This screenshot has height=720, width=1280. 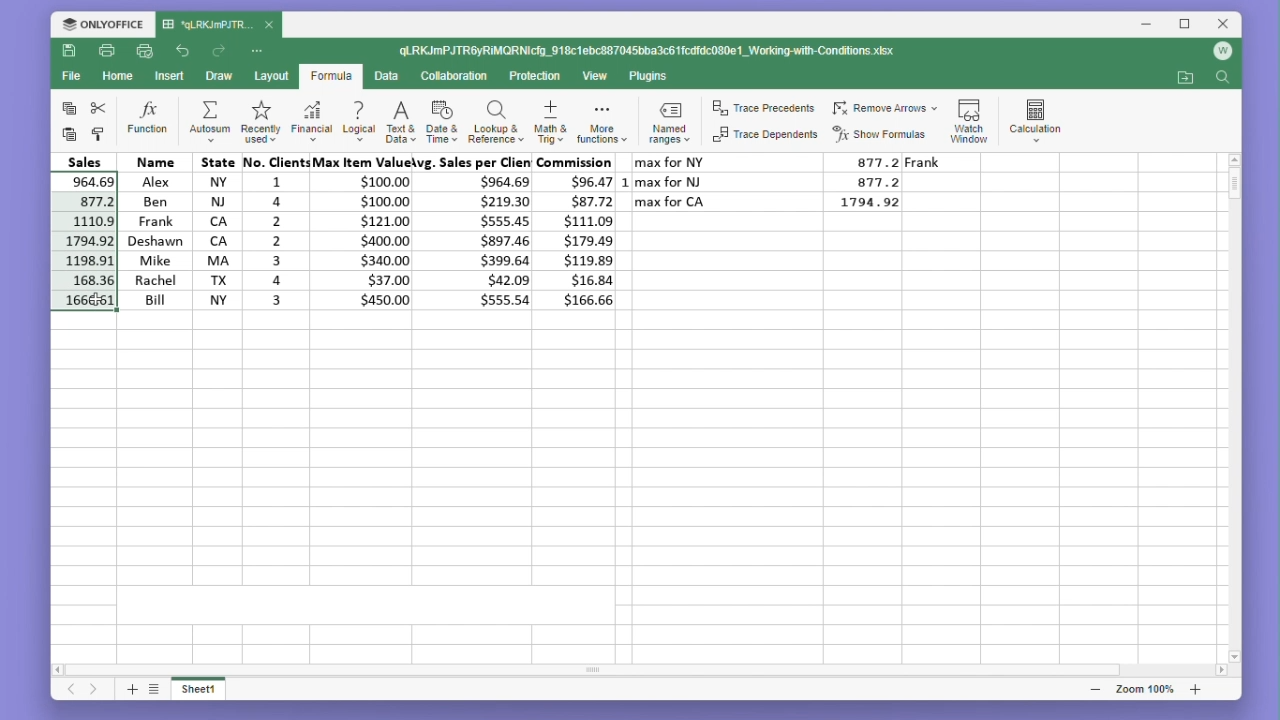 I want to click on Minimise, so click(x=1147, y=25).